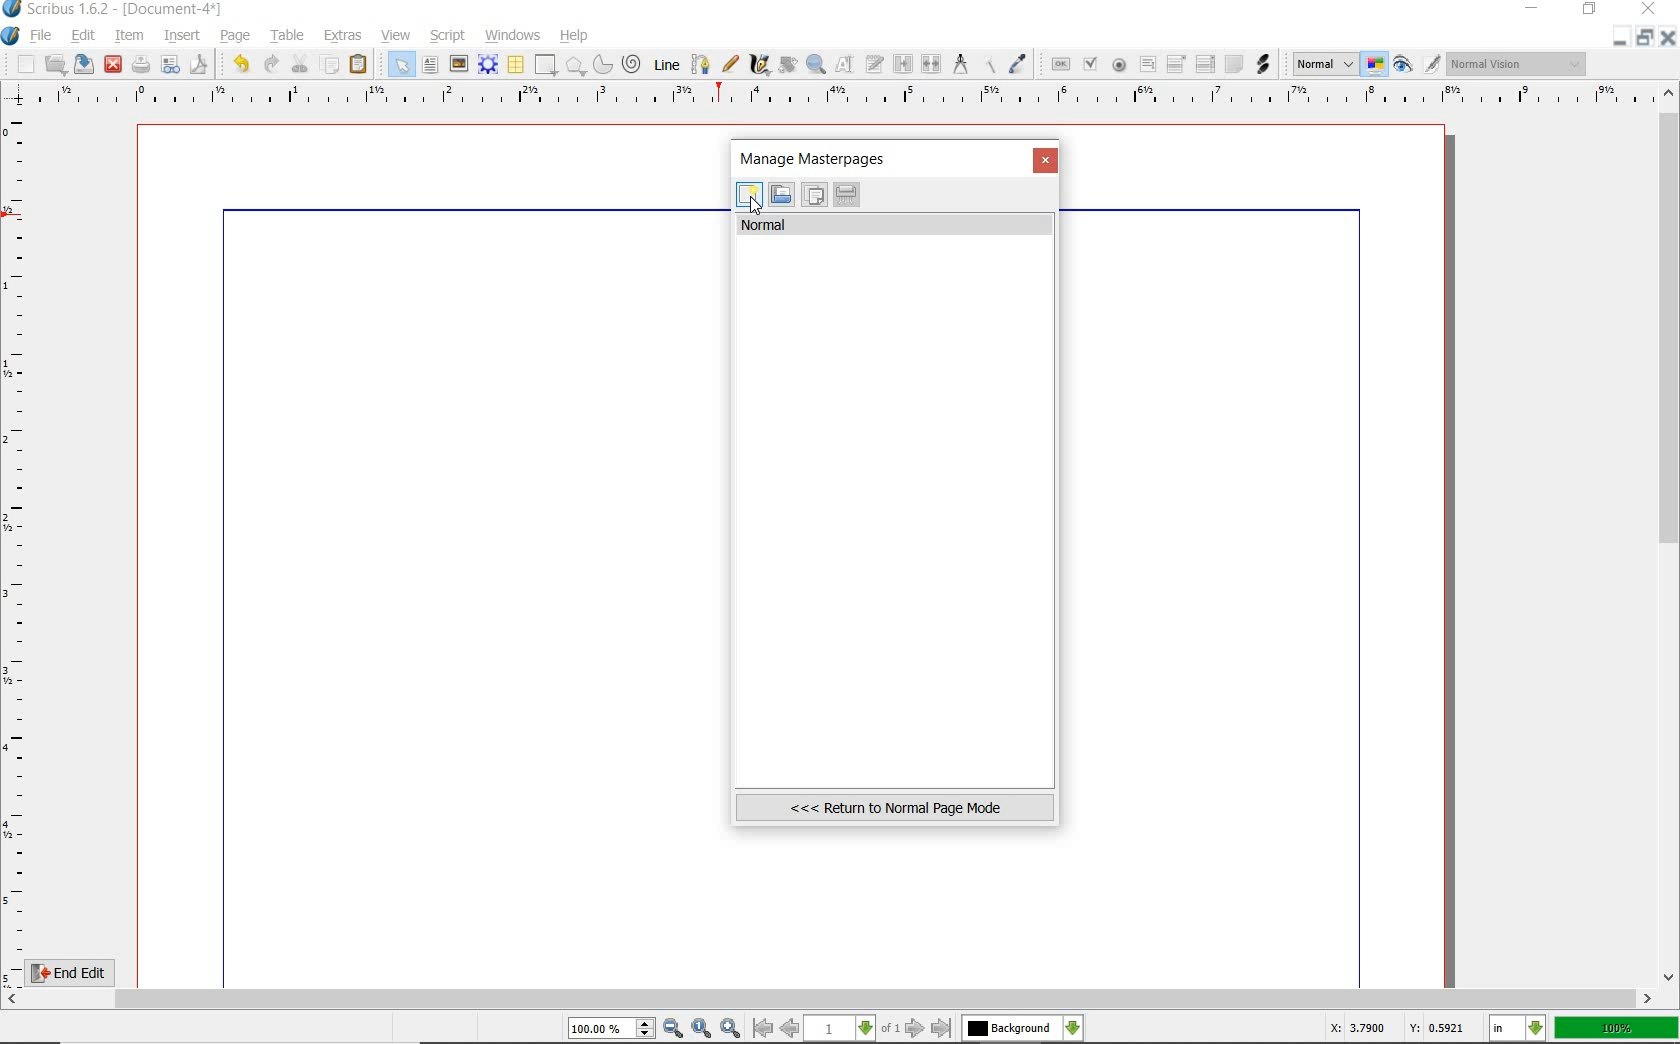  Describe the element at coordinates (1399, 1030) in the screenshot. I see `X: 3.7900 Y: 0.5921` at that location.